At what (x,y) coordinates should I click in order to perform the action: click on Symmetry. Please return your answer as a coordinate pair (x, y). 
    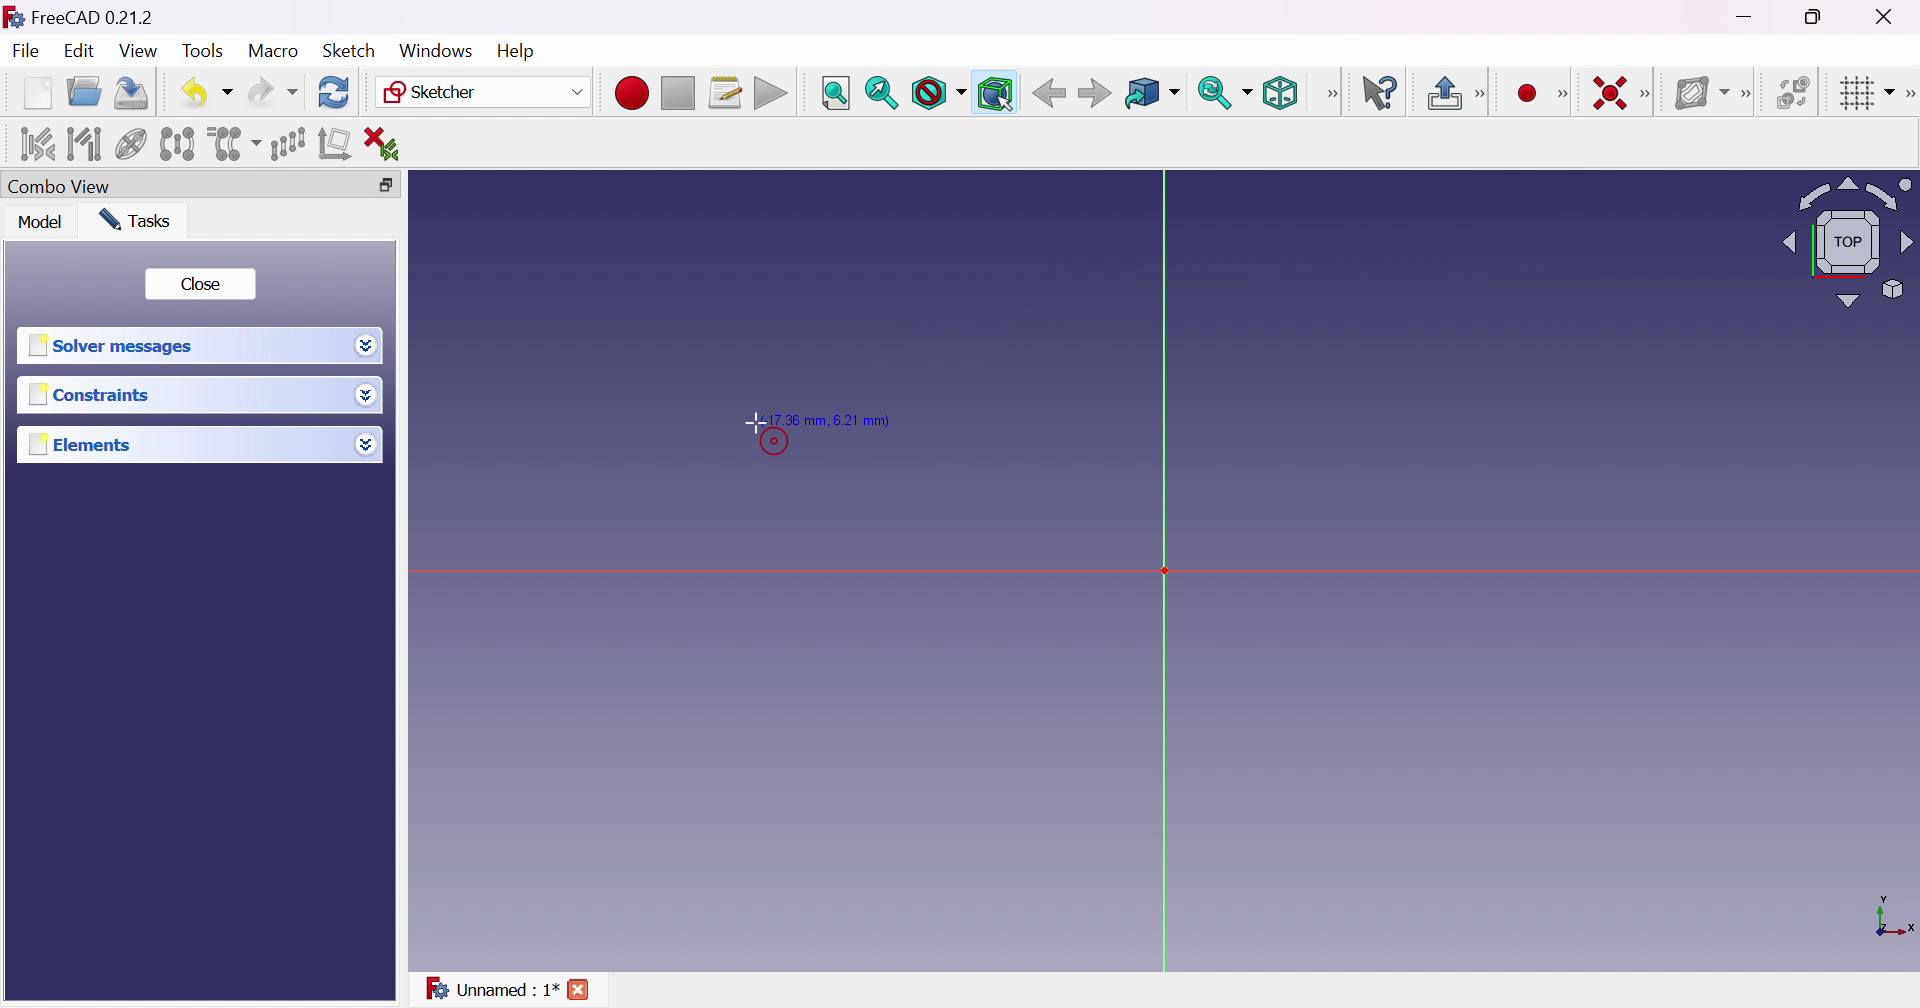
    Looking at the image, I should click on (177, 145).